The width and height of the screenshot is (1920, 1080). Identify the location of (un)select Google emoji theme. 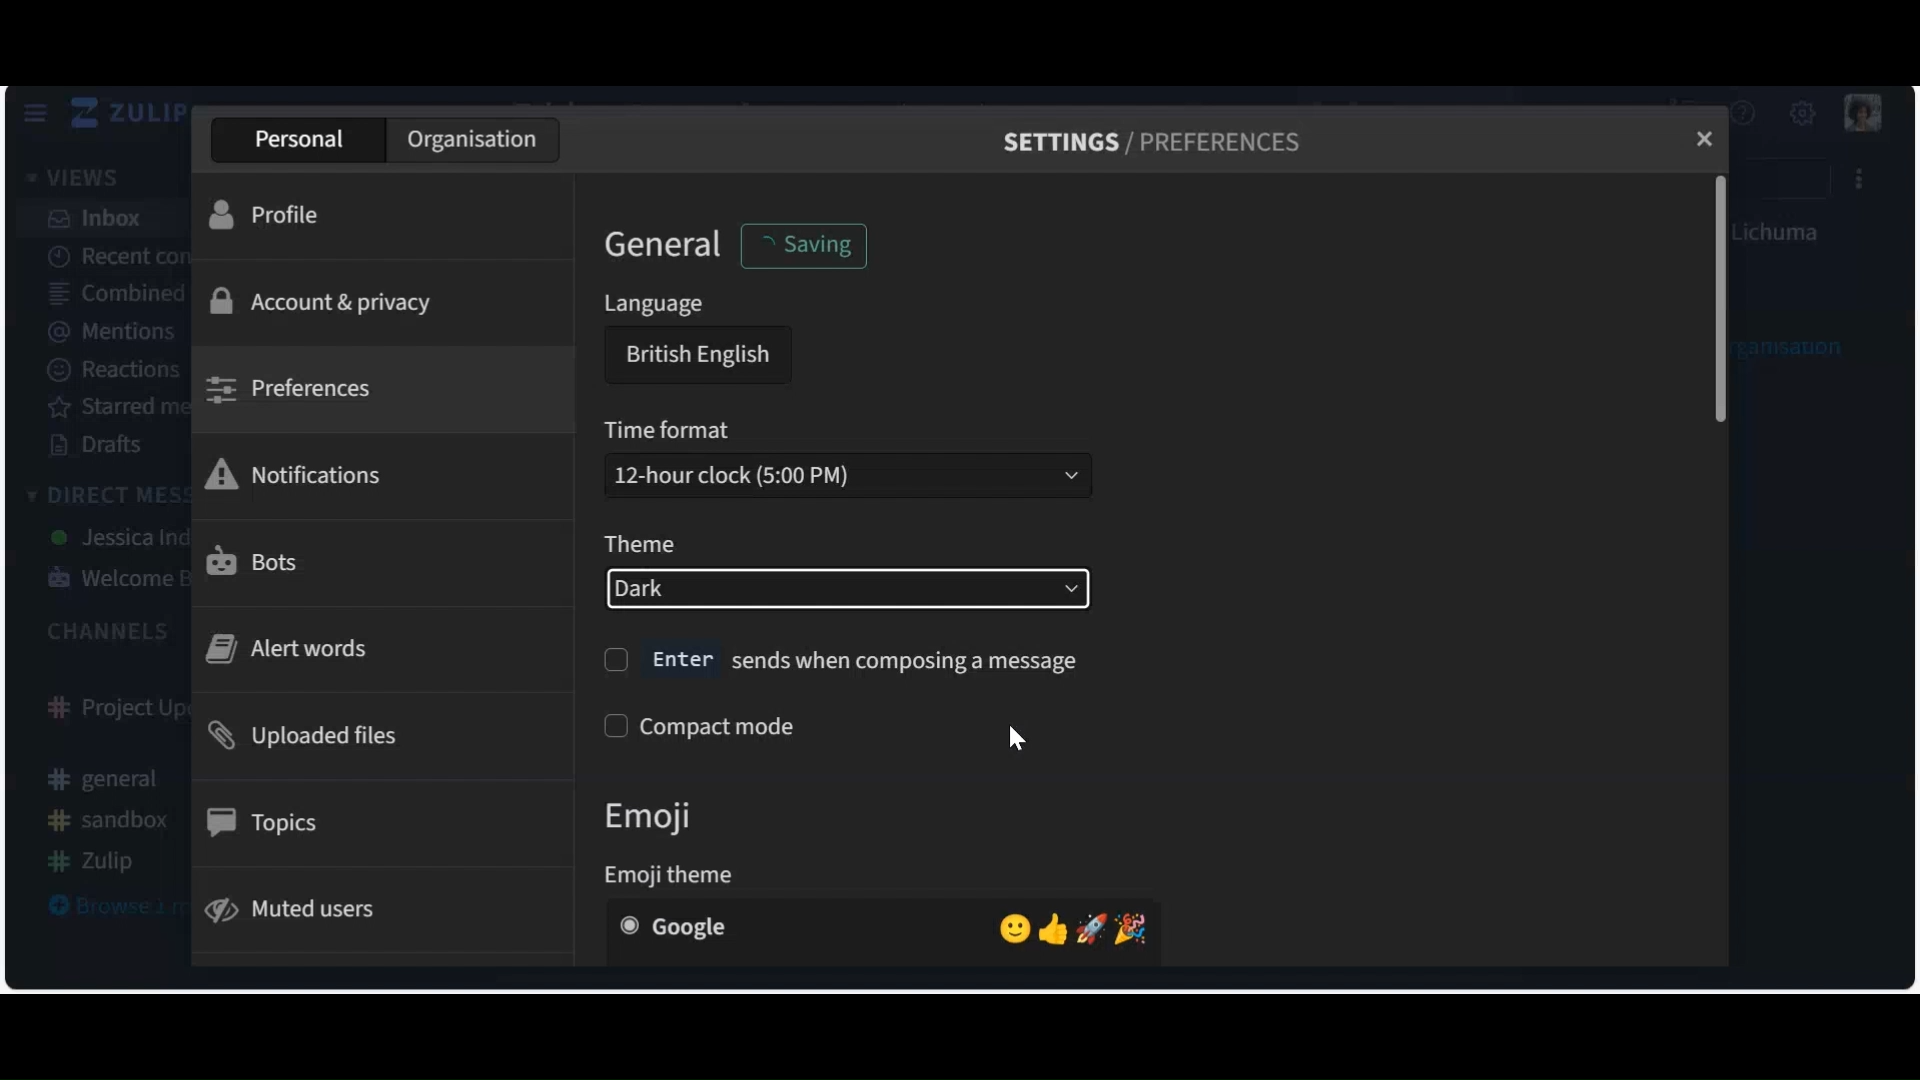
(883, 927).